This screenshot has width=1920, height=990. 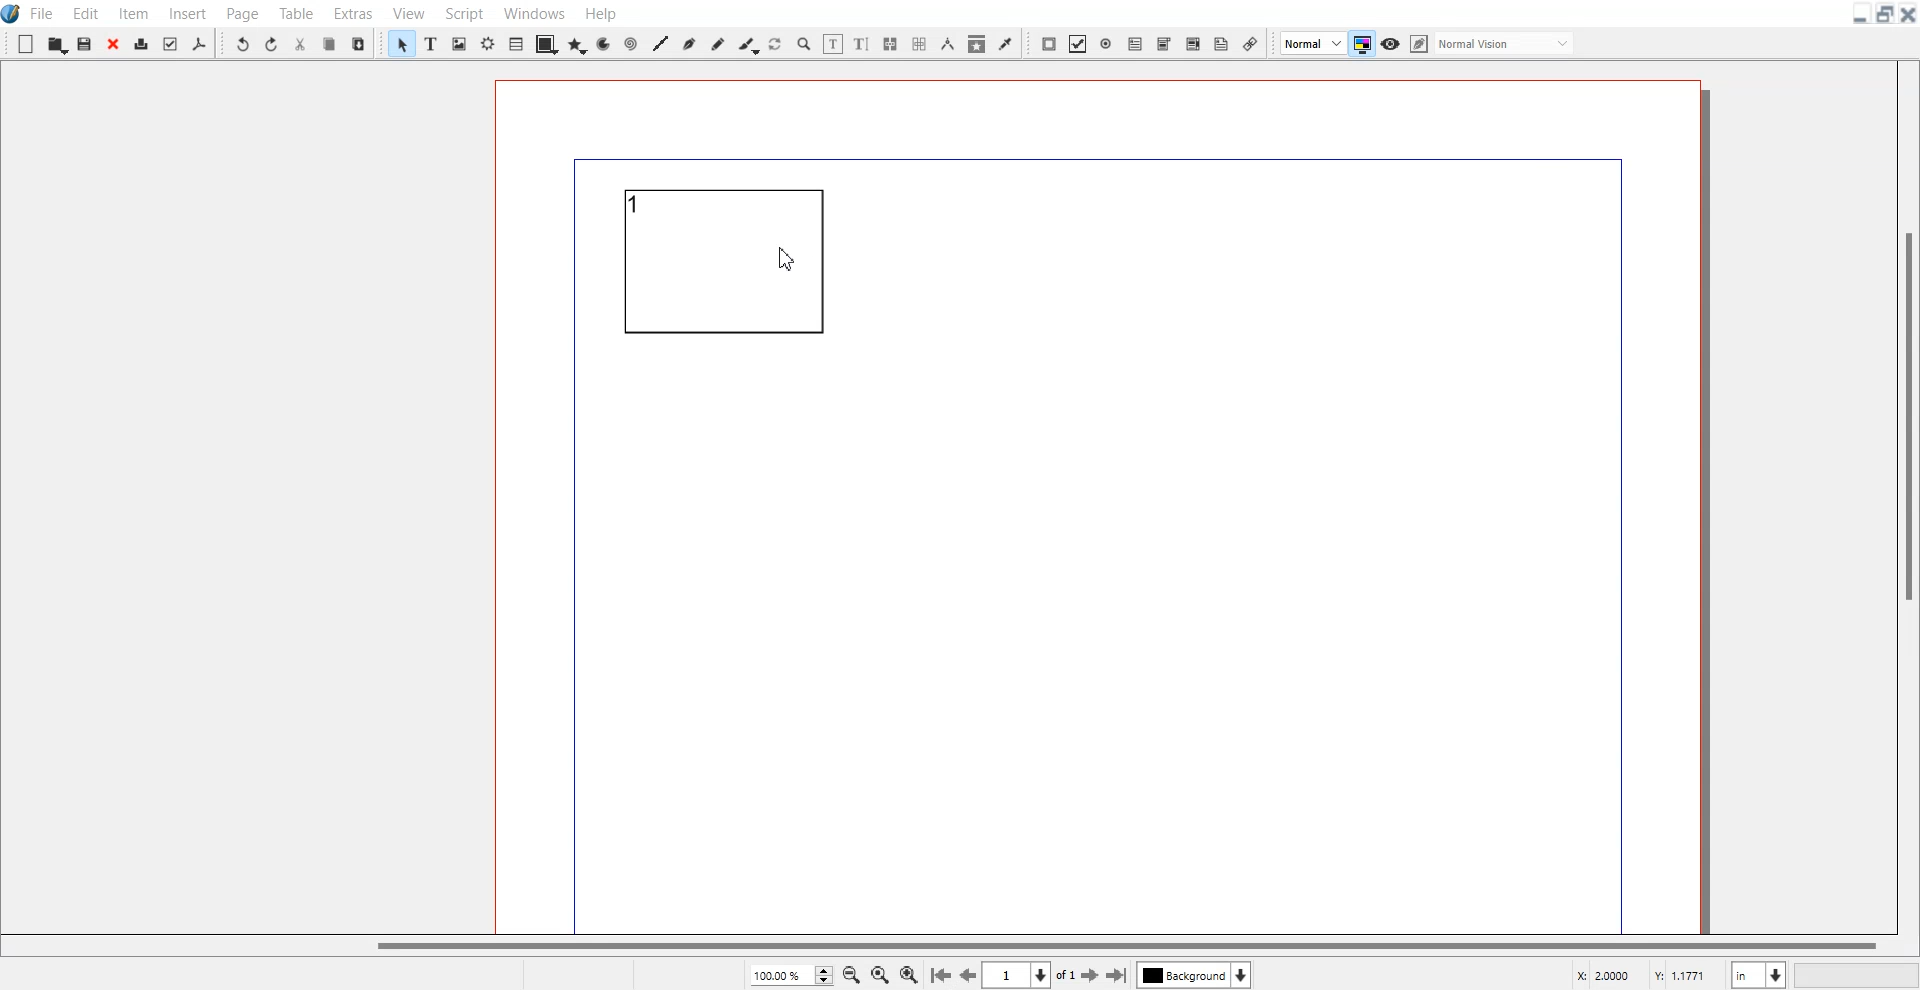 What do you see at coordinates (1361, 43) in the screenshot?
I see `Toggler mode` at bounding box center [1361, 43].